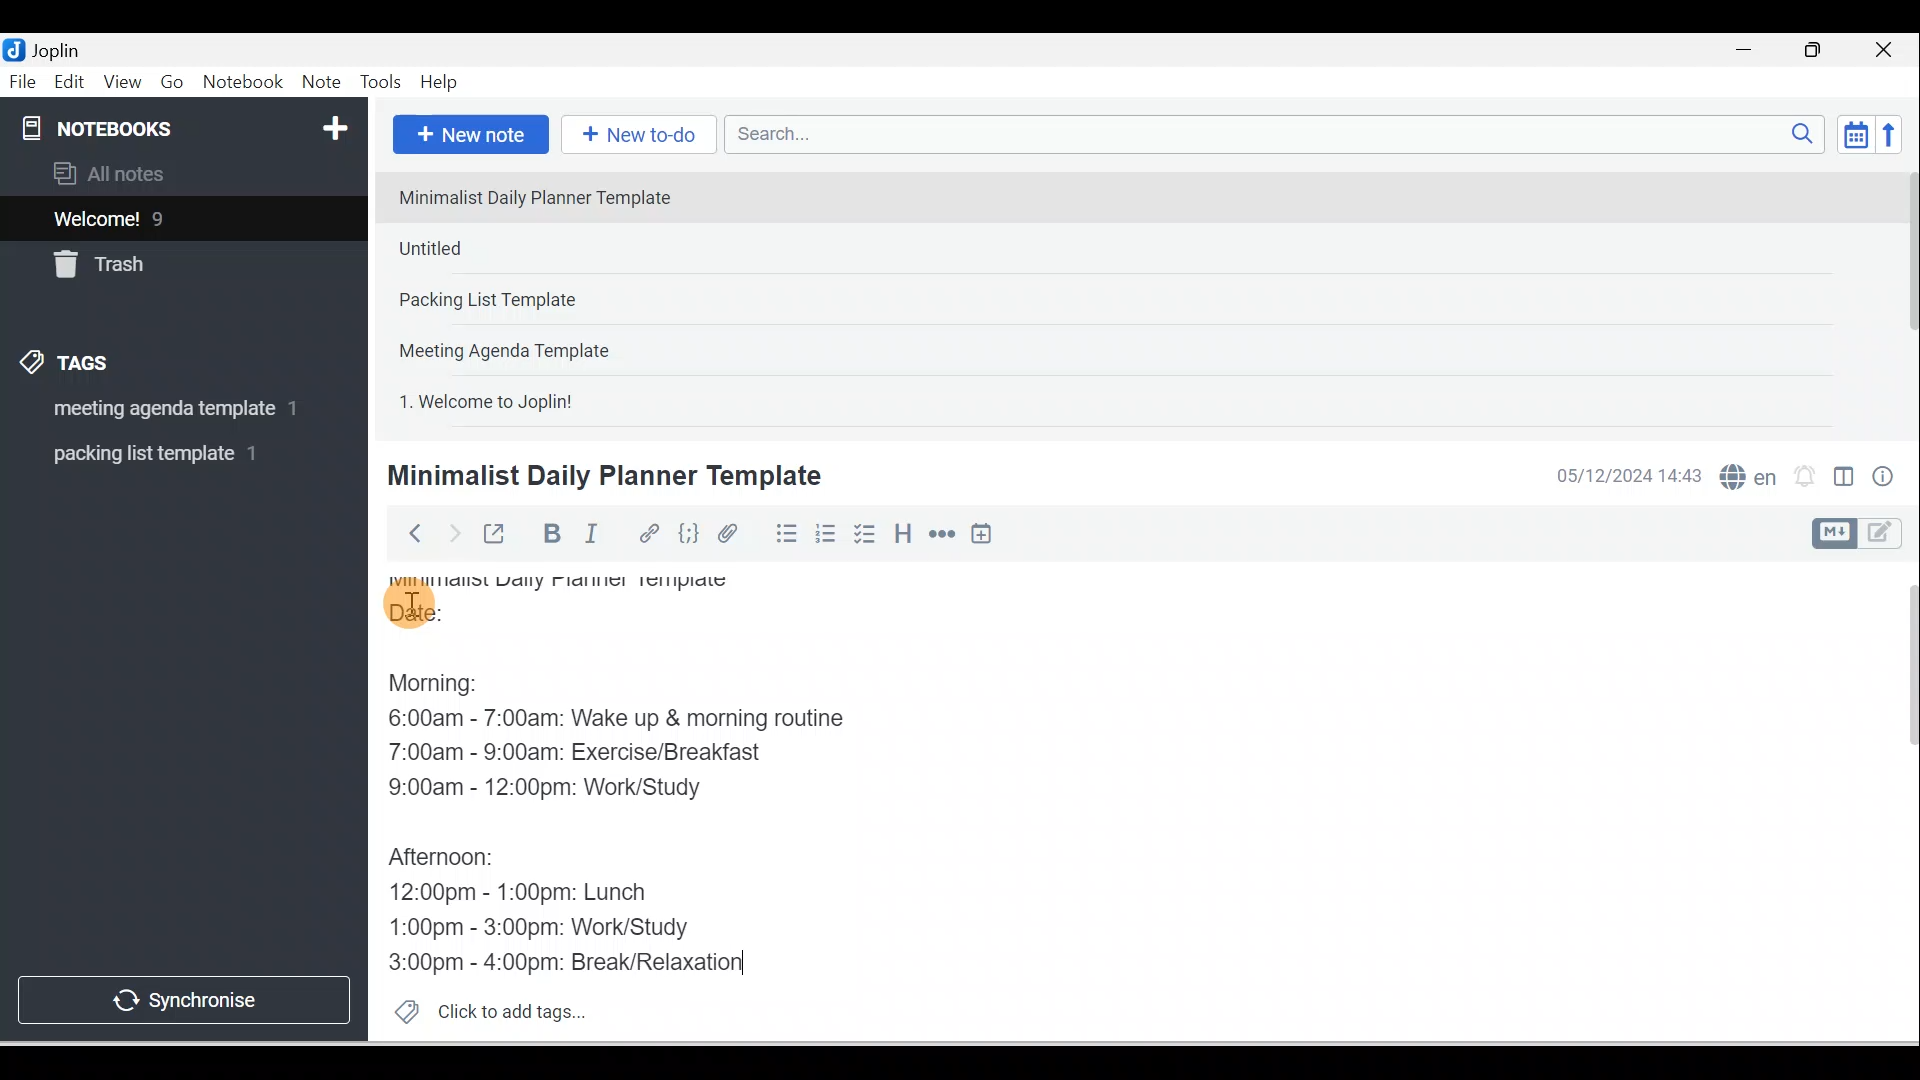 The height and width of the screenshot is (1080, 1920). What do you see at coordinates (549, 534) in the screenshot?
I see `Bold` at bounding box center [549, 534].